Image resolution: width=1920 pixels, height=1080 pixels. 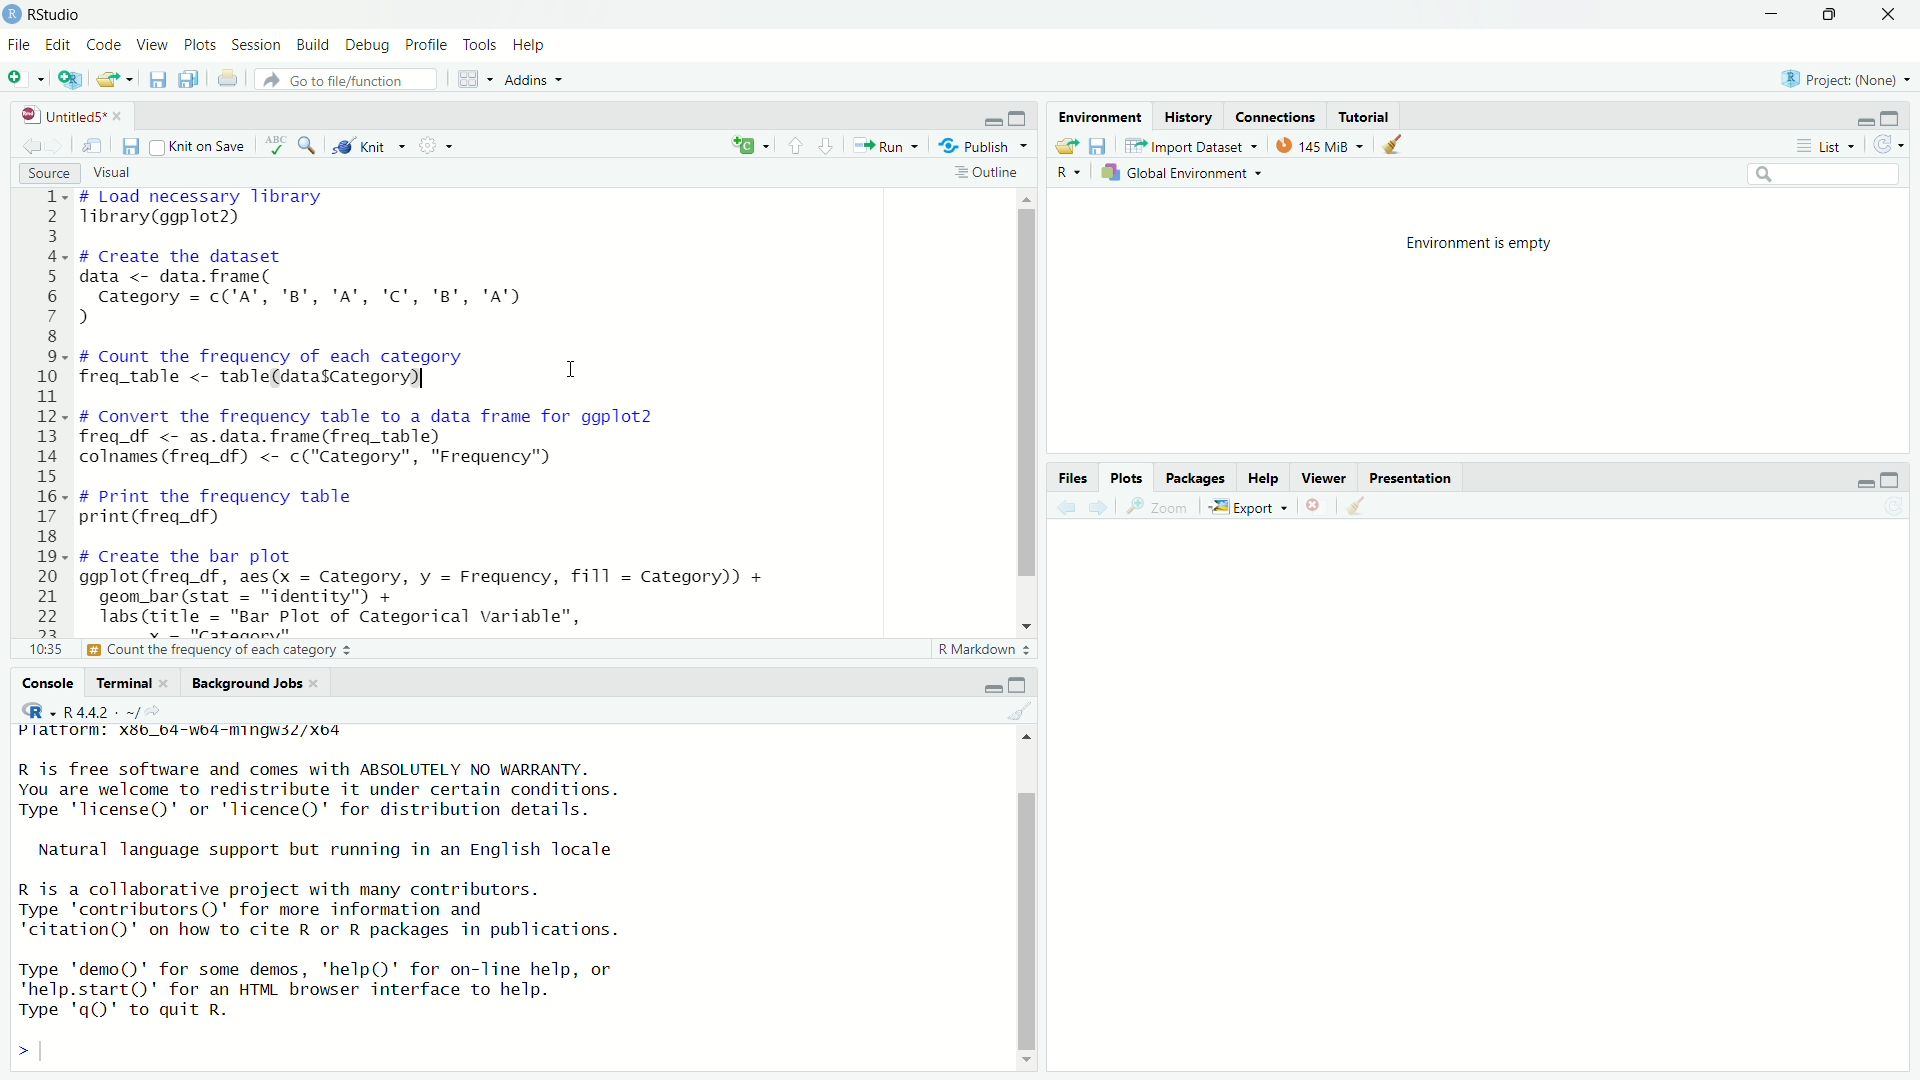 What do you see at coordinates (1029, 392) in the screenshot?
I see `vertical scrollbar` at bounding box center [1029, 392].